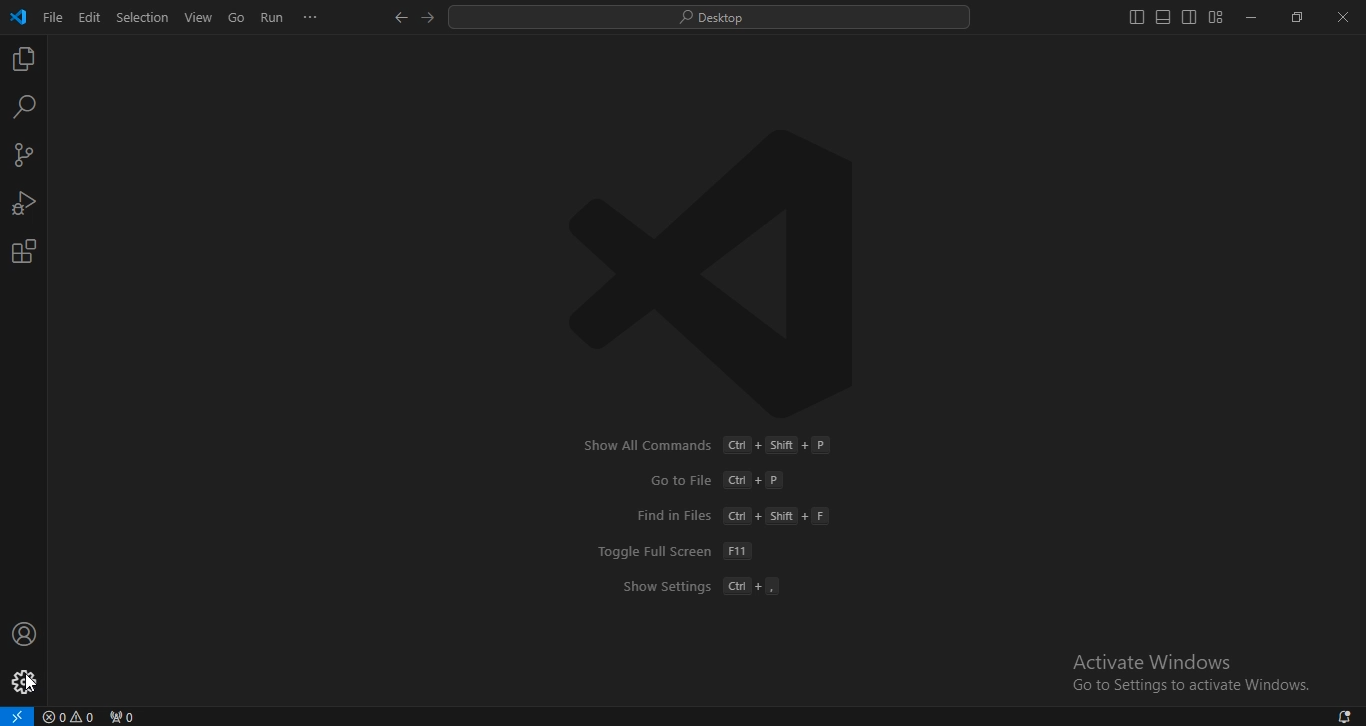  I want to click on search, so click(711, 18).